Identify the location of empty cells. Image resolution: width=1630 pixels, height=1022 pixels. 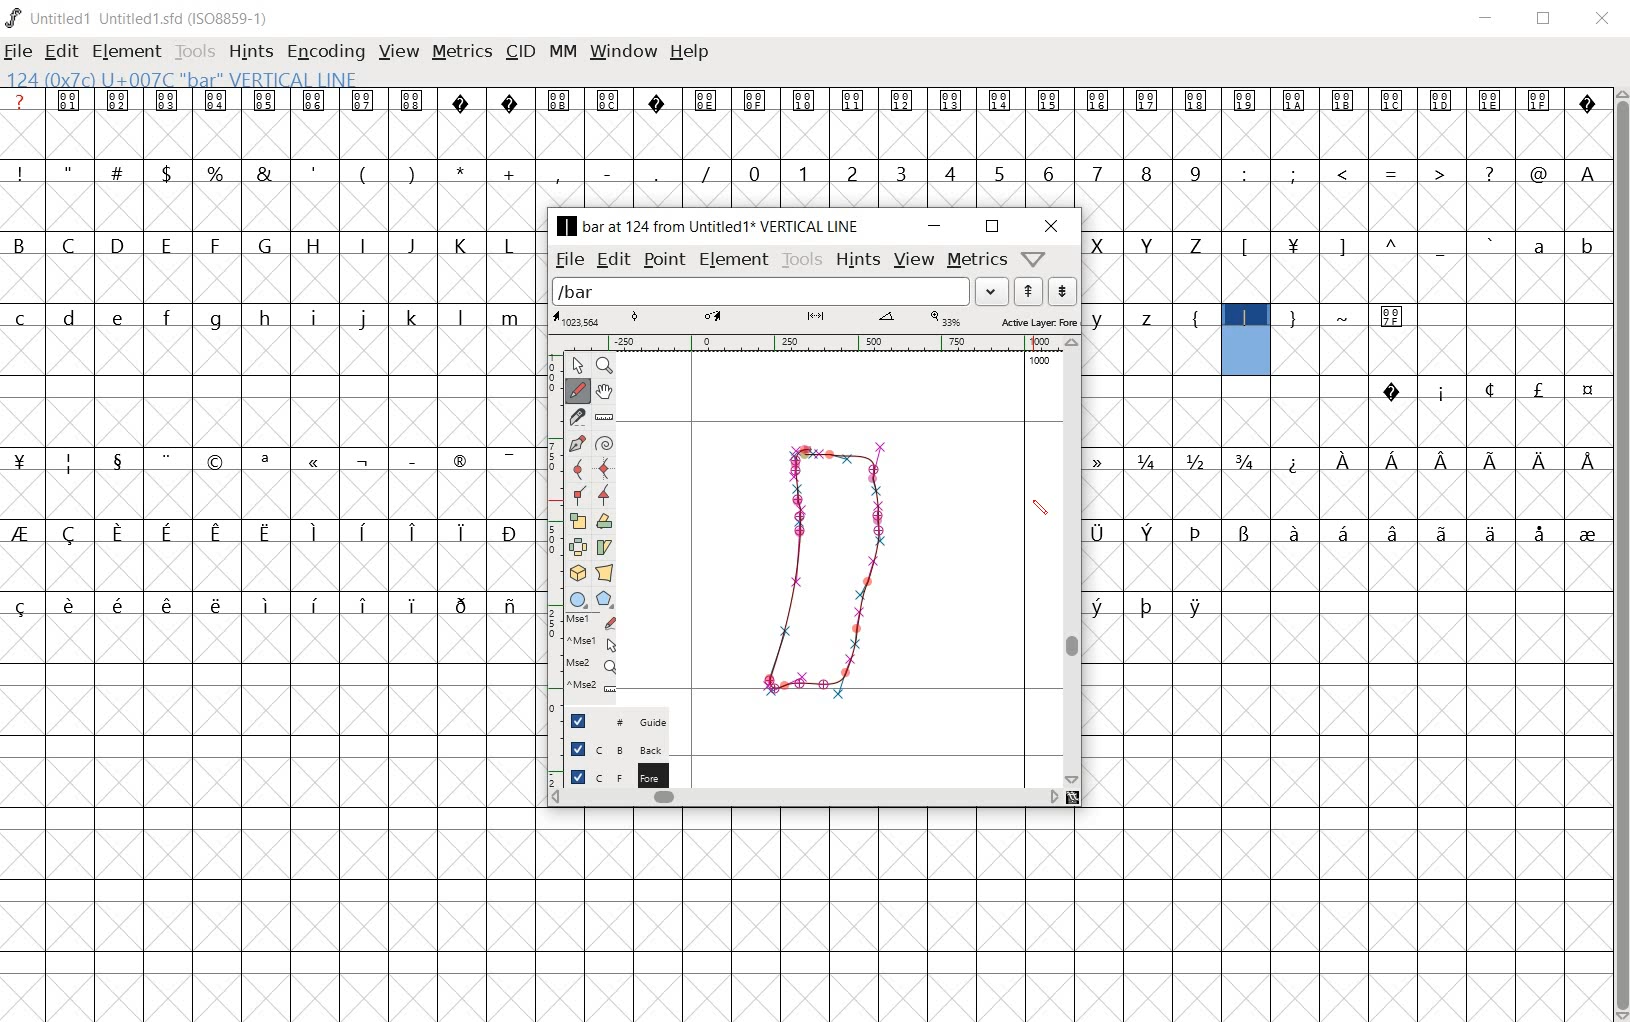
(1347, 710).